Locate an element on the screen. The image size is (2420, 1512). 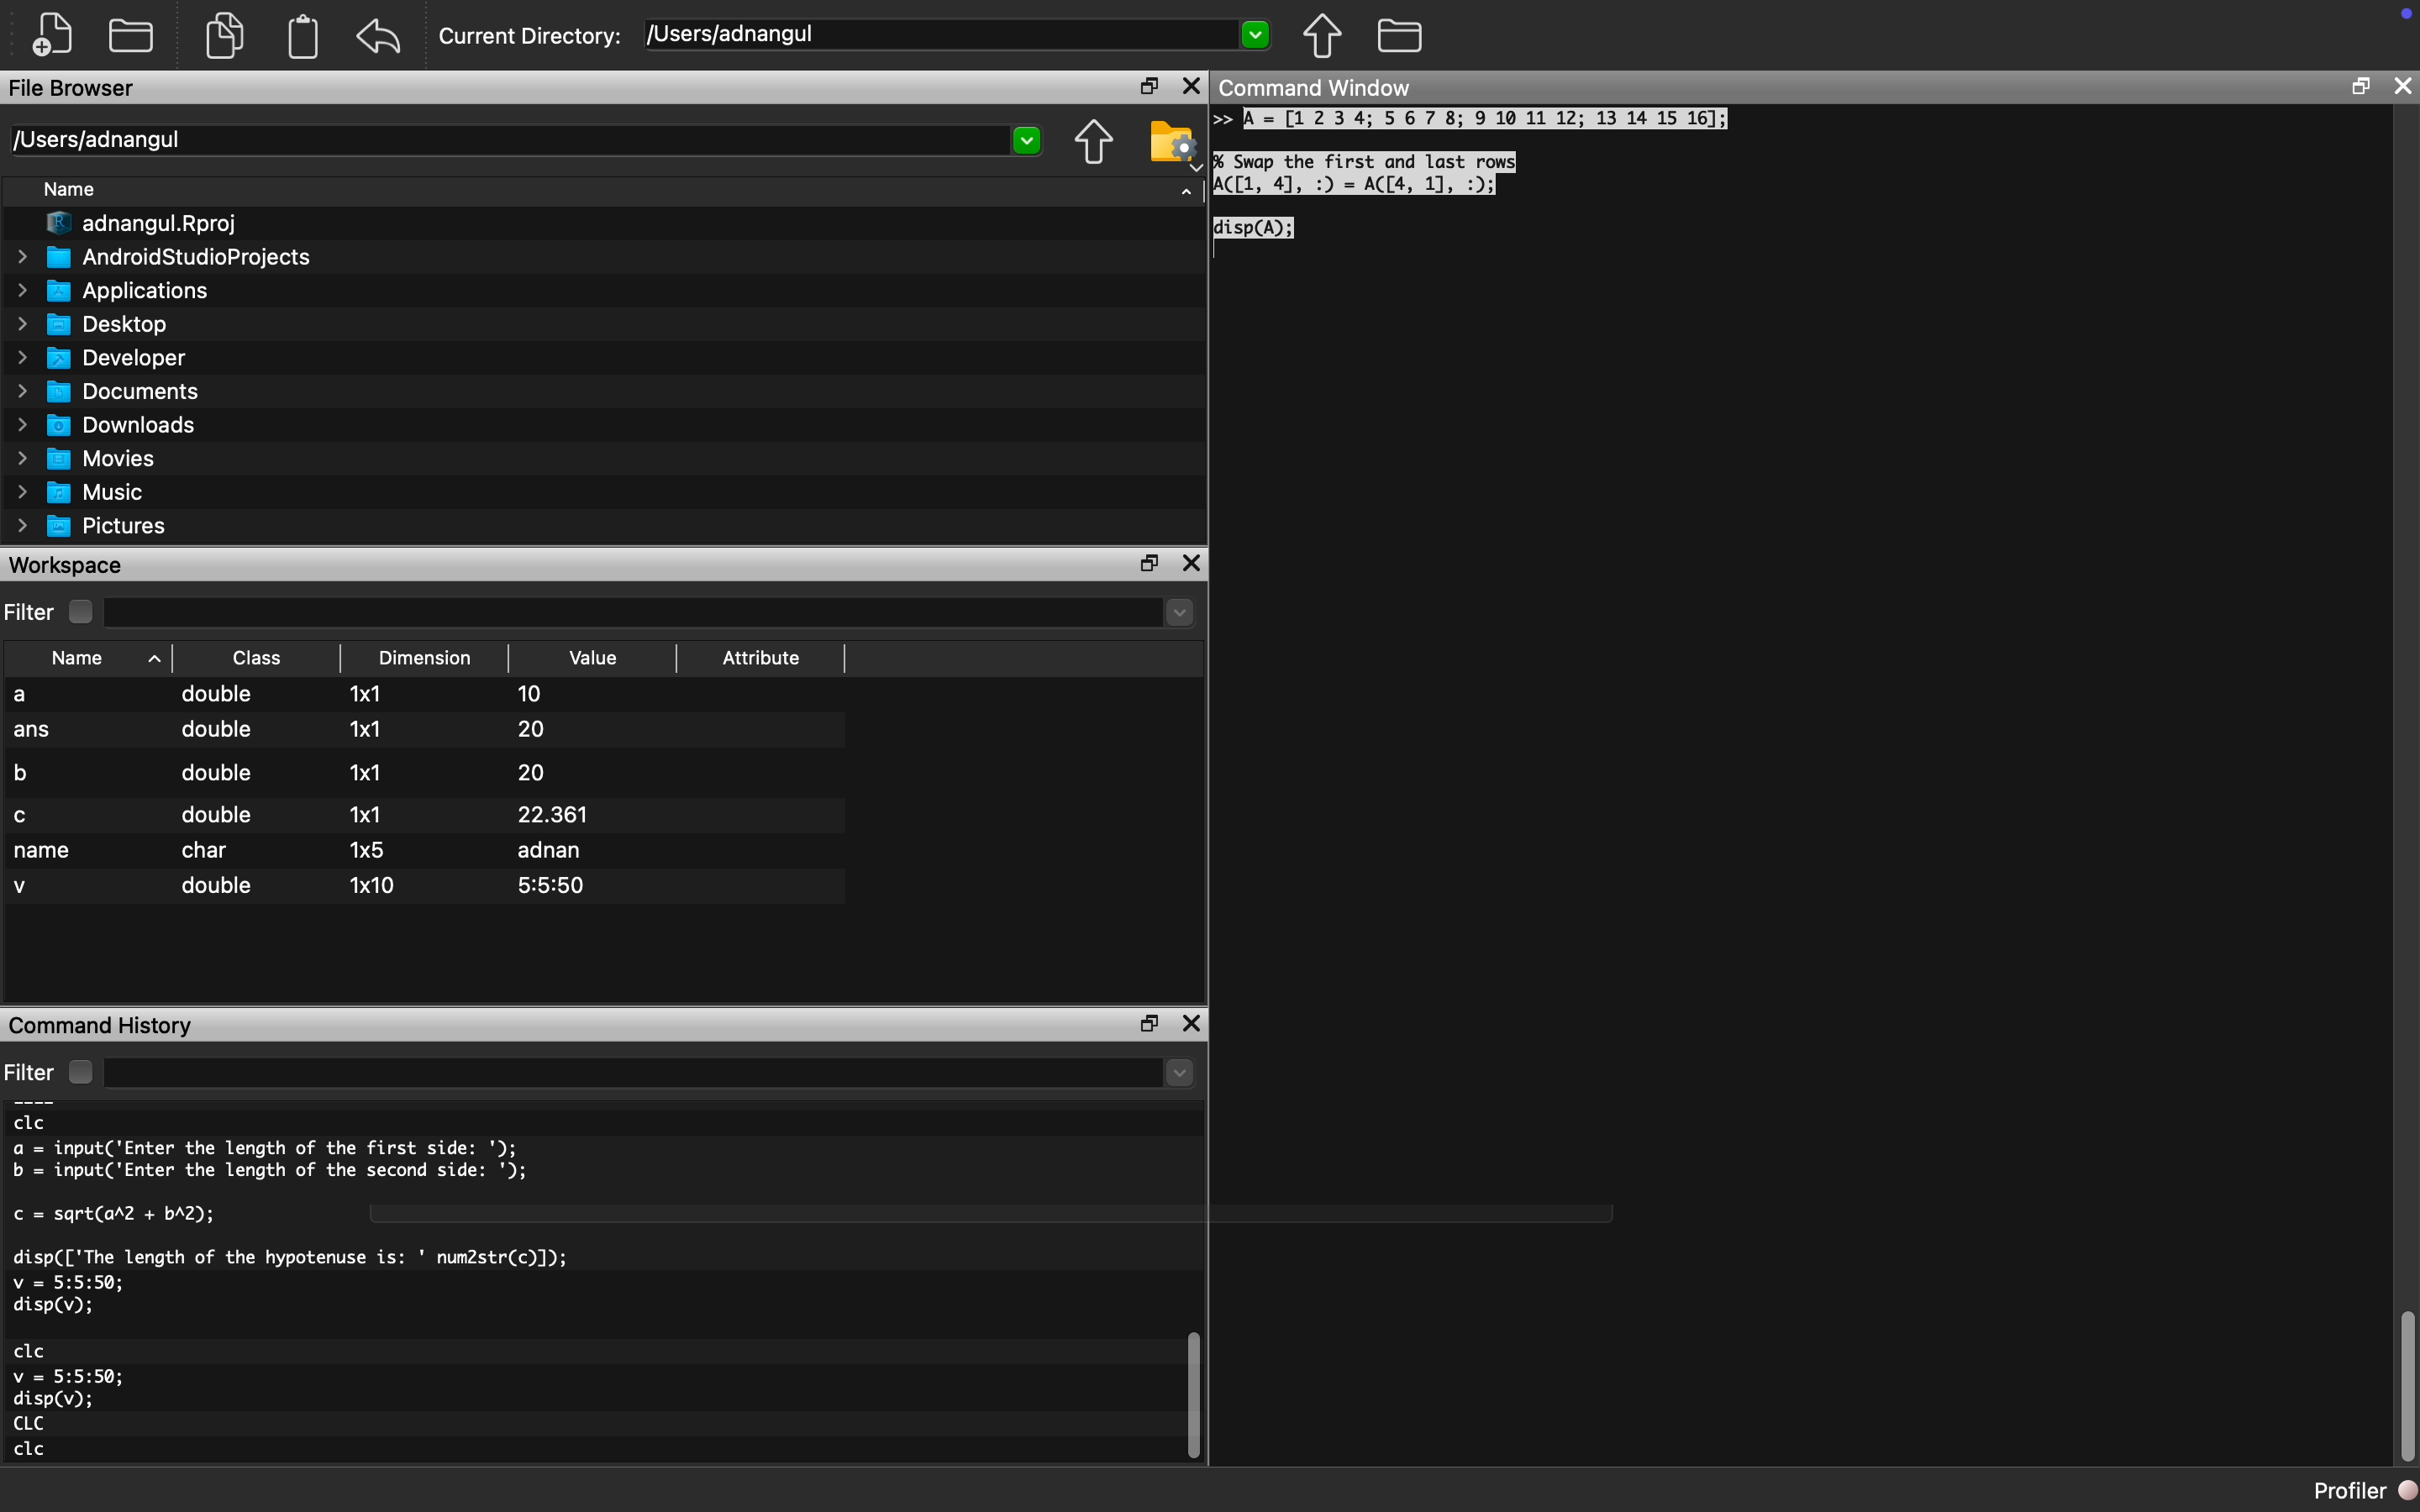
> Music is located at coordinates (80, 493).